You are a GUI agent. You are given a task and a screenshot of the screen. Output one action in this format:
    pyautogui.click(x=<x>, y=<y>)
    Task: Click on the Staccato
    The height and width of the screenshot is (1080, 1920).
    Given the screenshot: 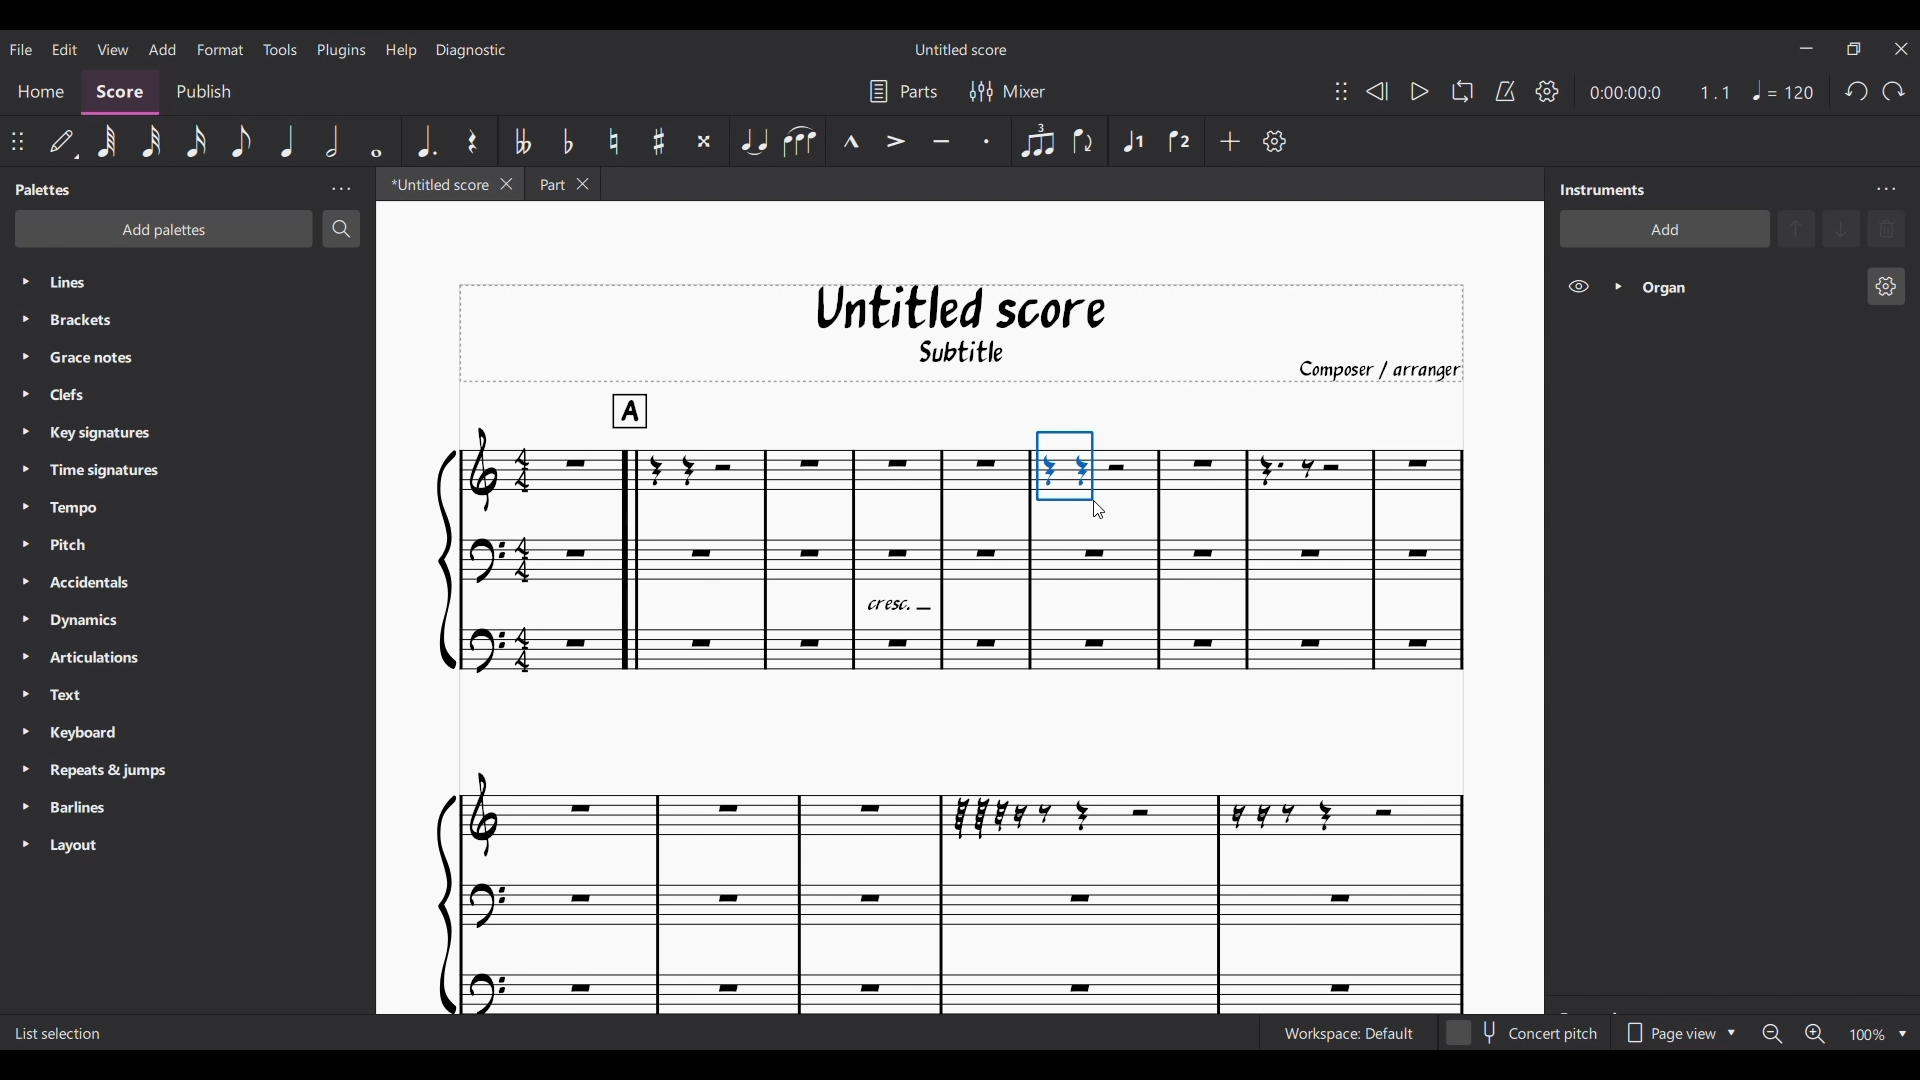 What is the action you would take?
    pyautogui.click(x=987, y=142)
    